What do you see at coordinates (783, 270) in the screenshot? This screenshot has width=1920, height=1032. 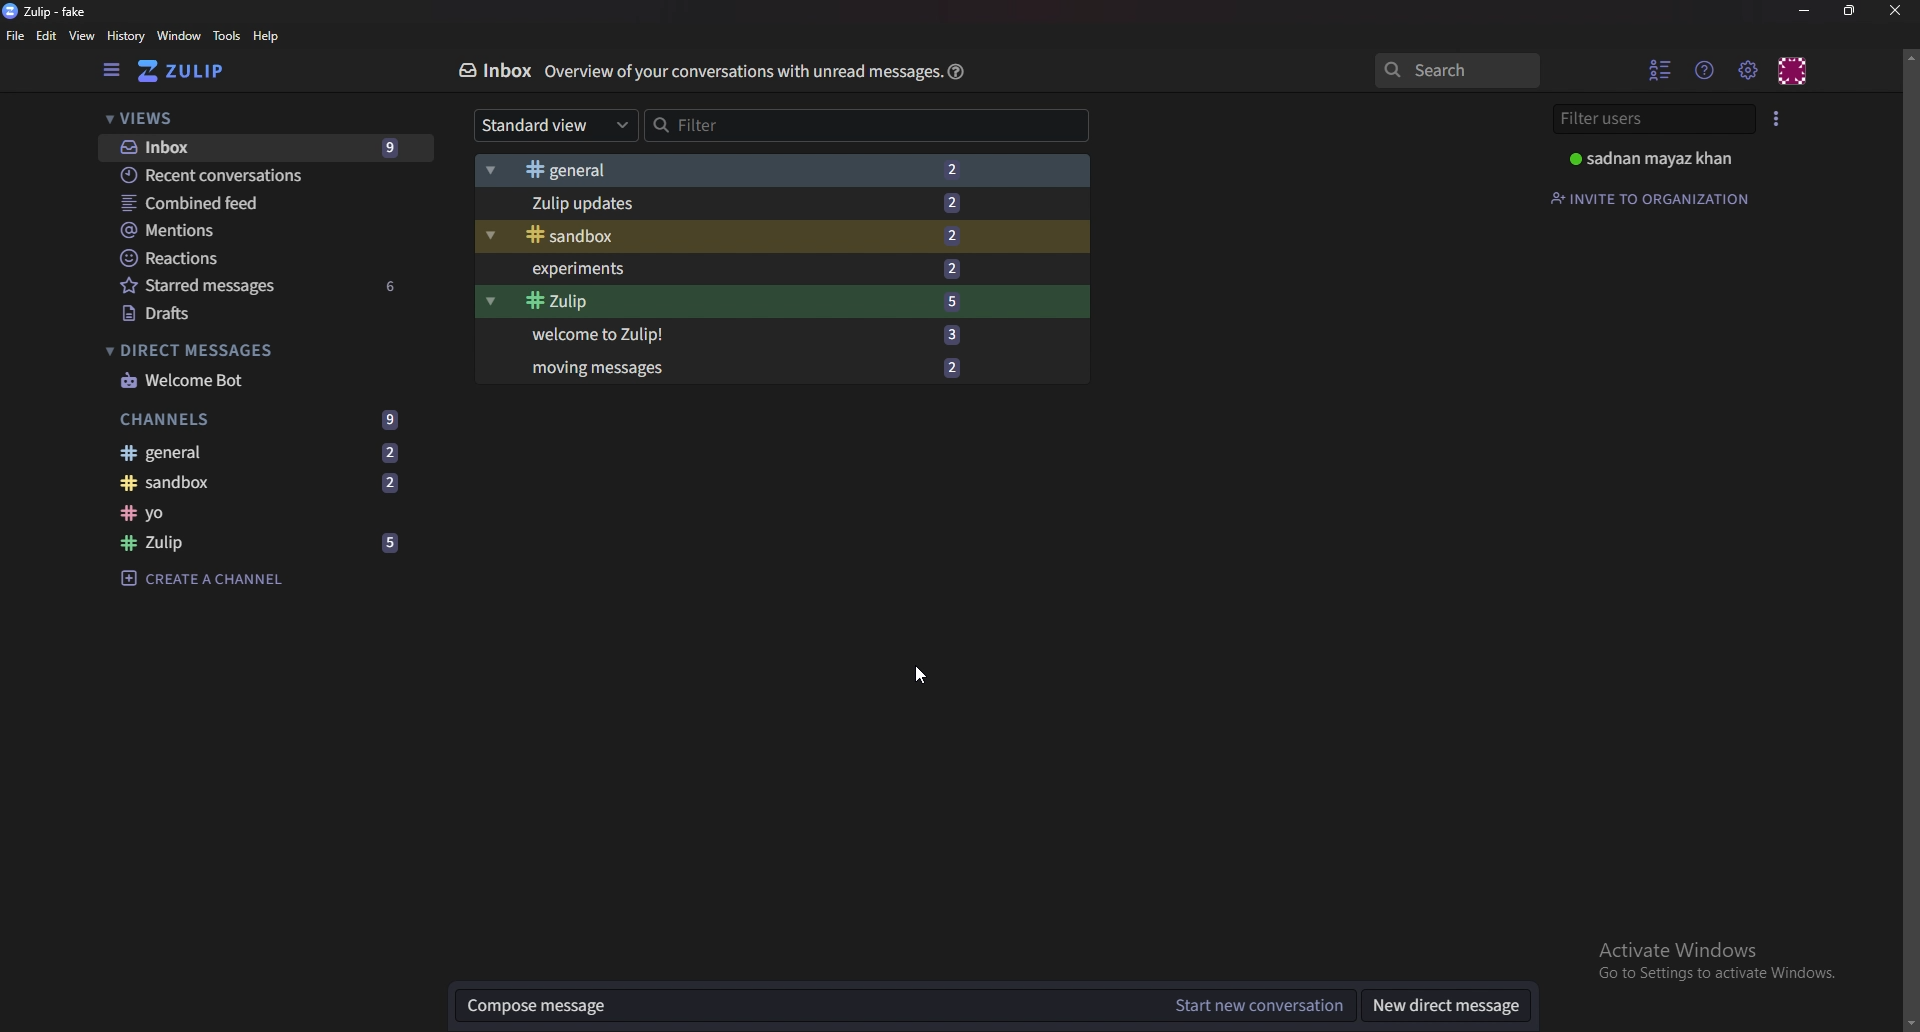 I see `Experiments` at bounding box center [783, 270].